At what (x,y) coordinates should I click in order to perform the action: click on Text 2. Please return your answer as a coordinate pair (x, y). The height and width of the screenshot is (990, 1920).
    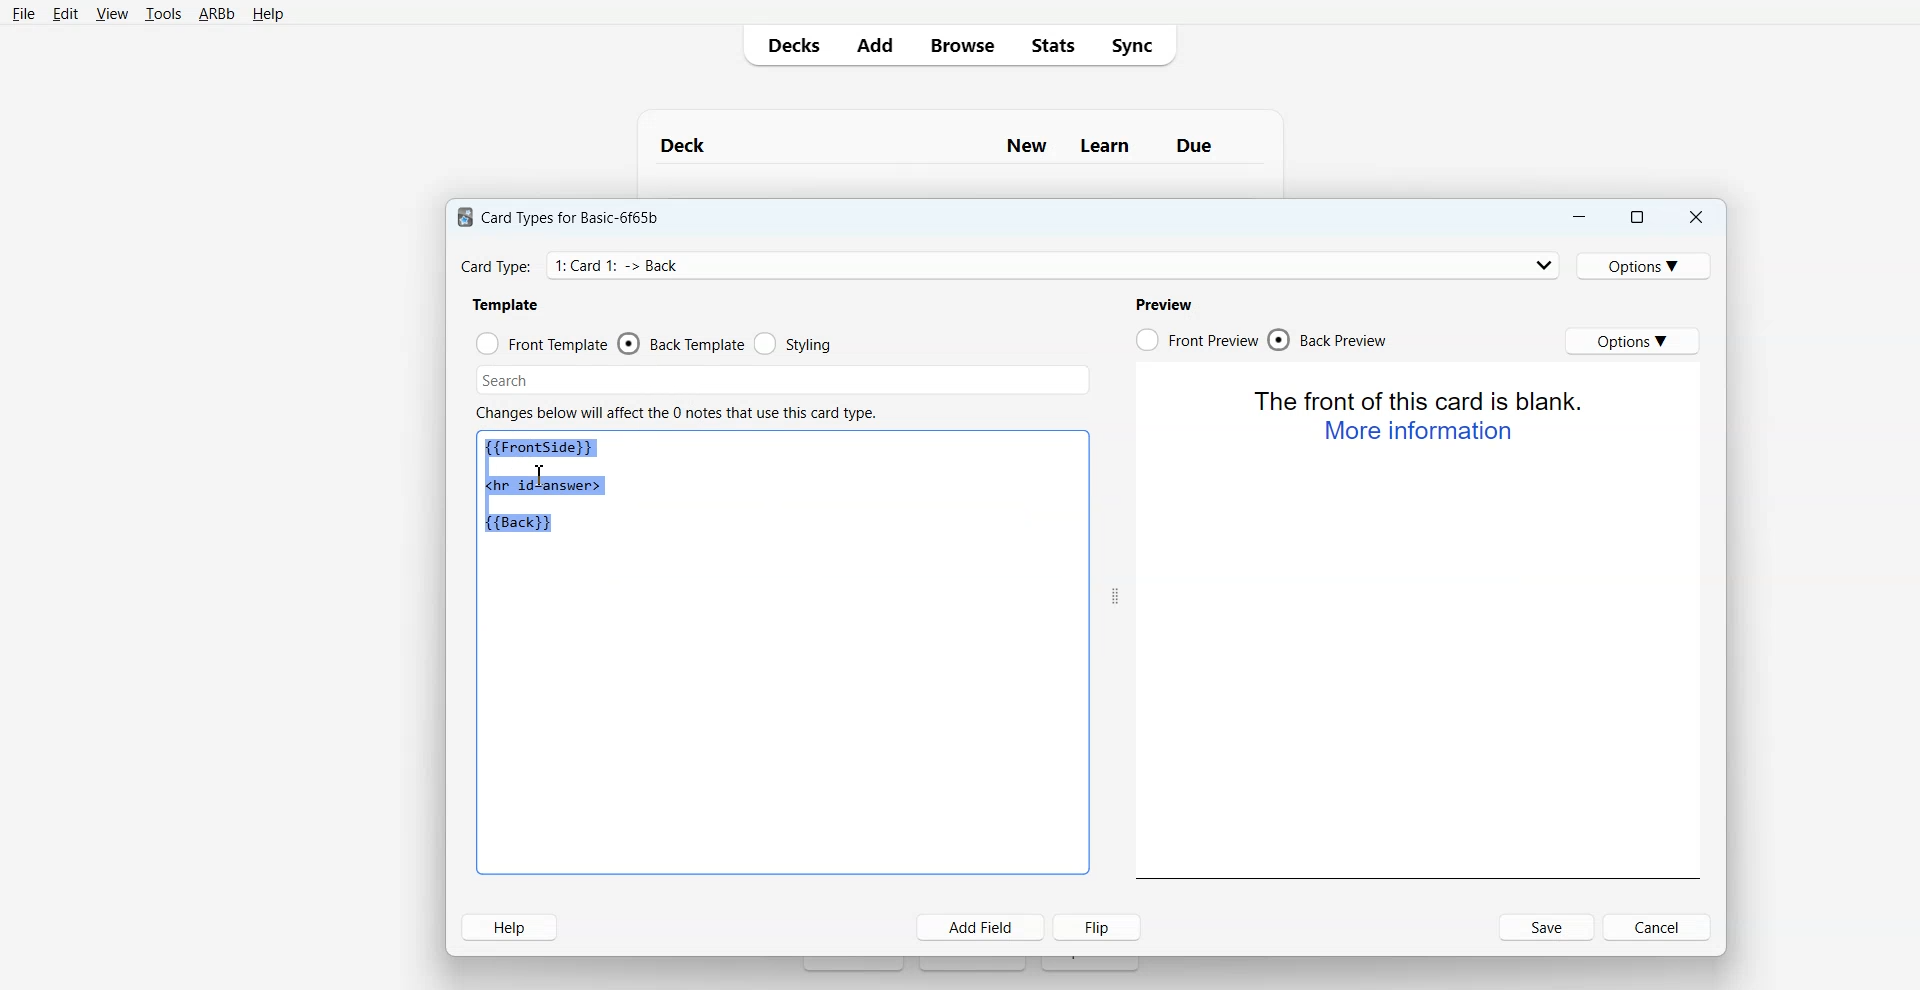
    Looking at the image, I should click on (506, 304).